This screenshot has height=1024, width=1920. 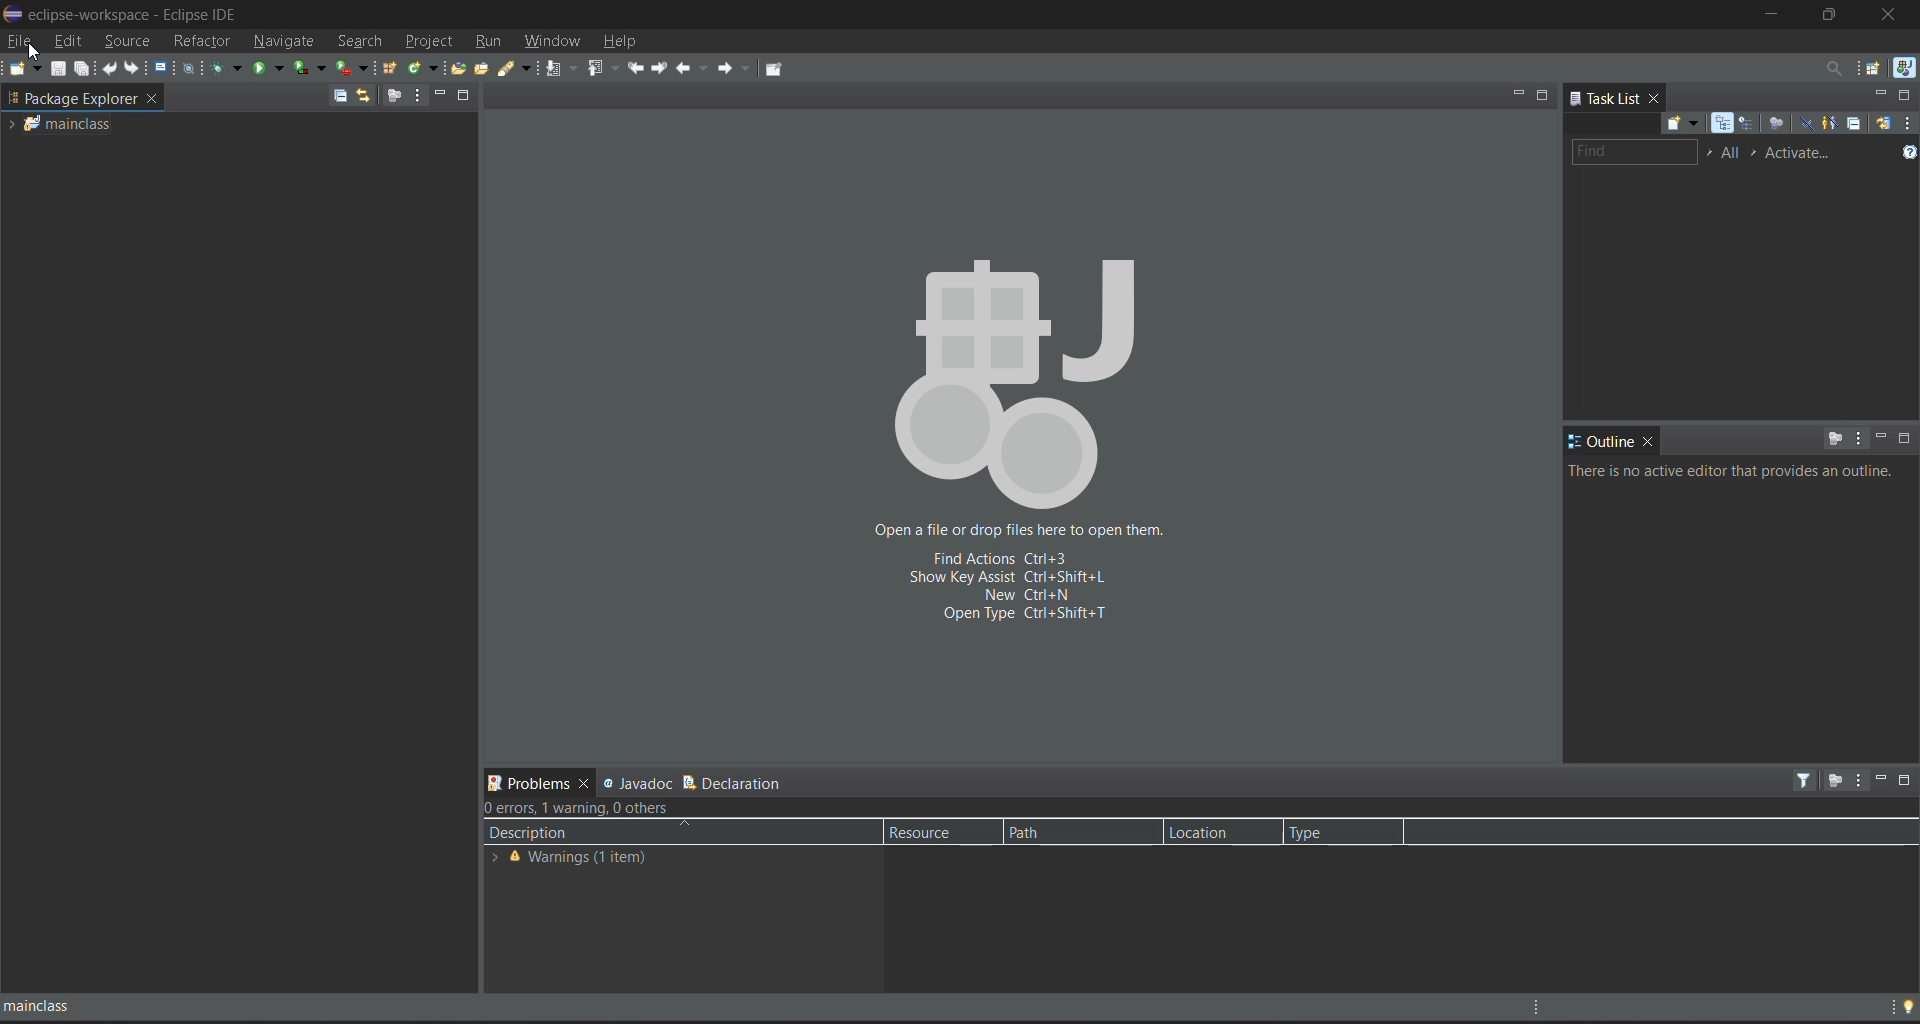 What do you see at coordinates (1835, 438) in the screenshot?
I see `focus on active task` at bounding box center [1835, 438].